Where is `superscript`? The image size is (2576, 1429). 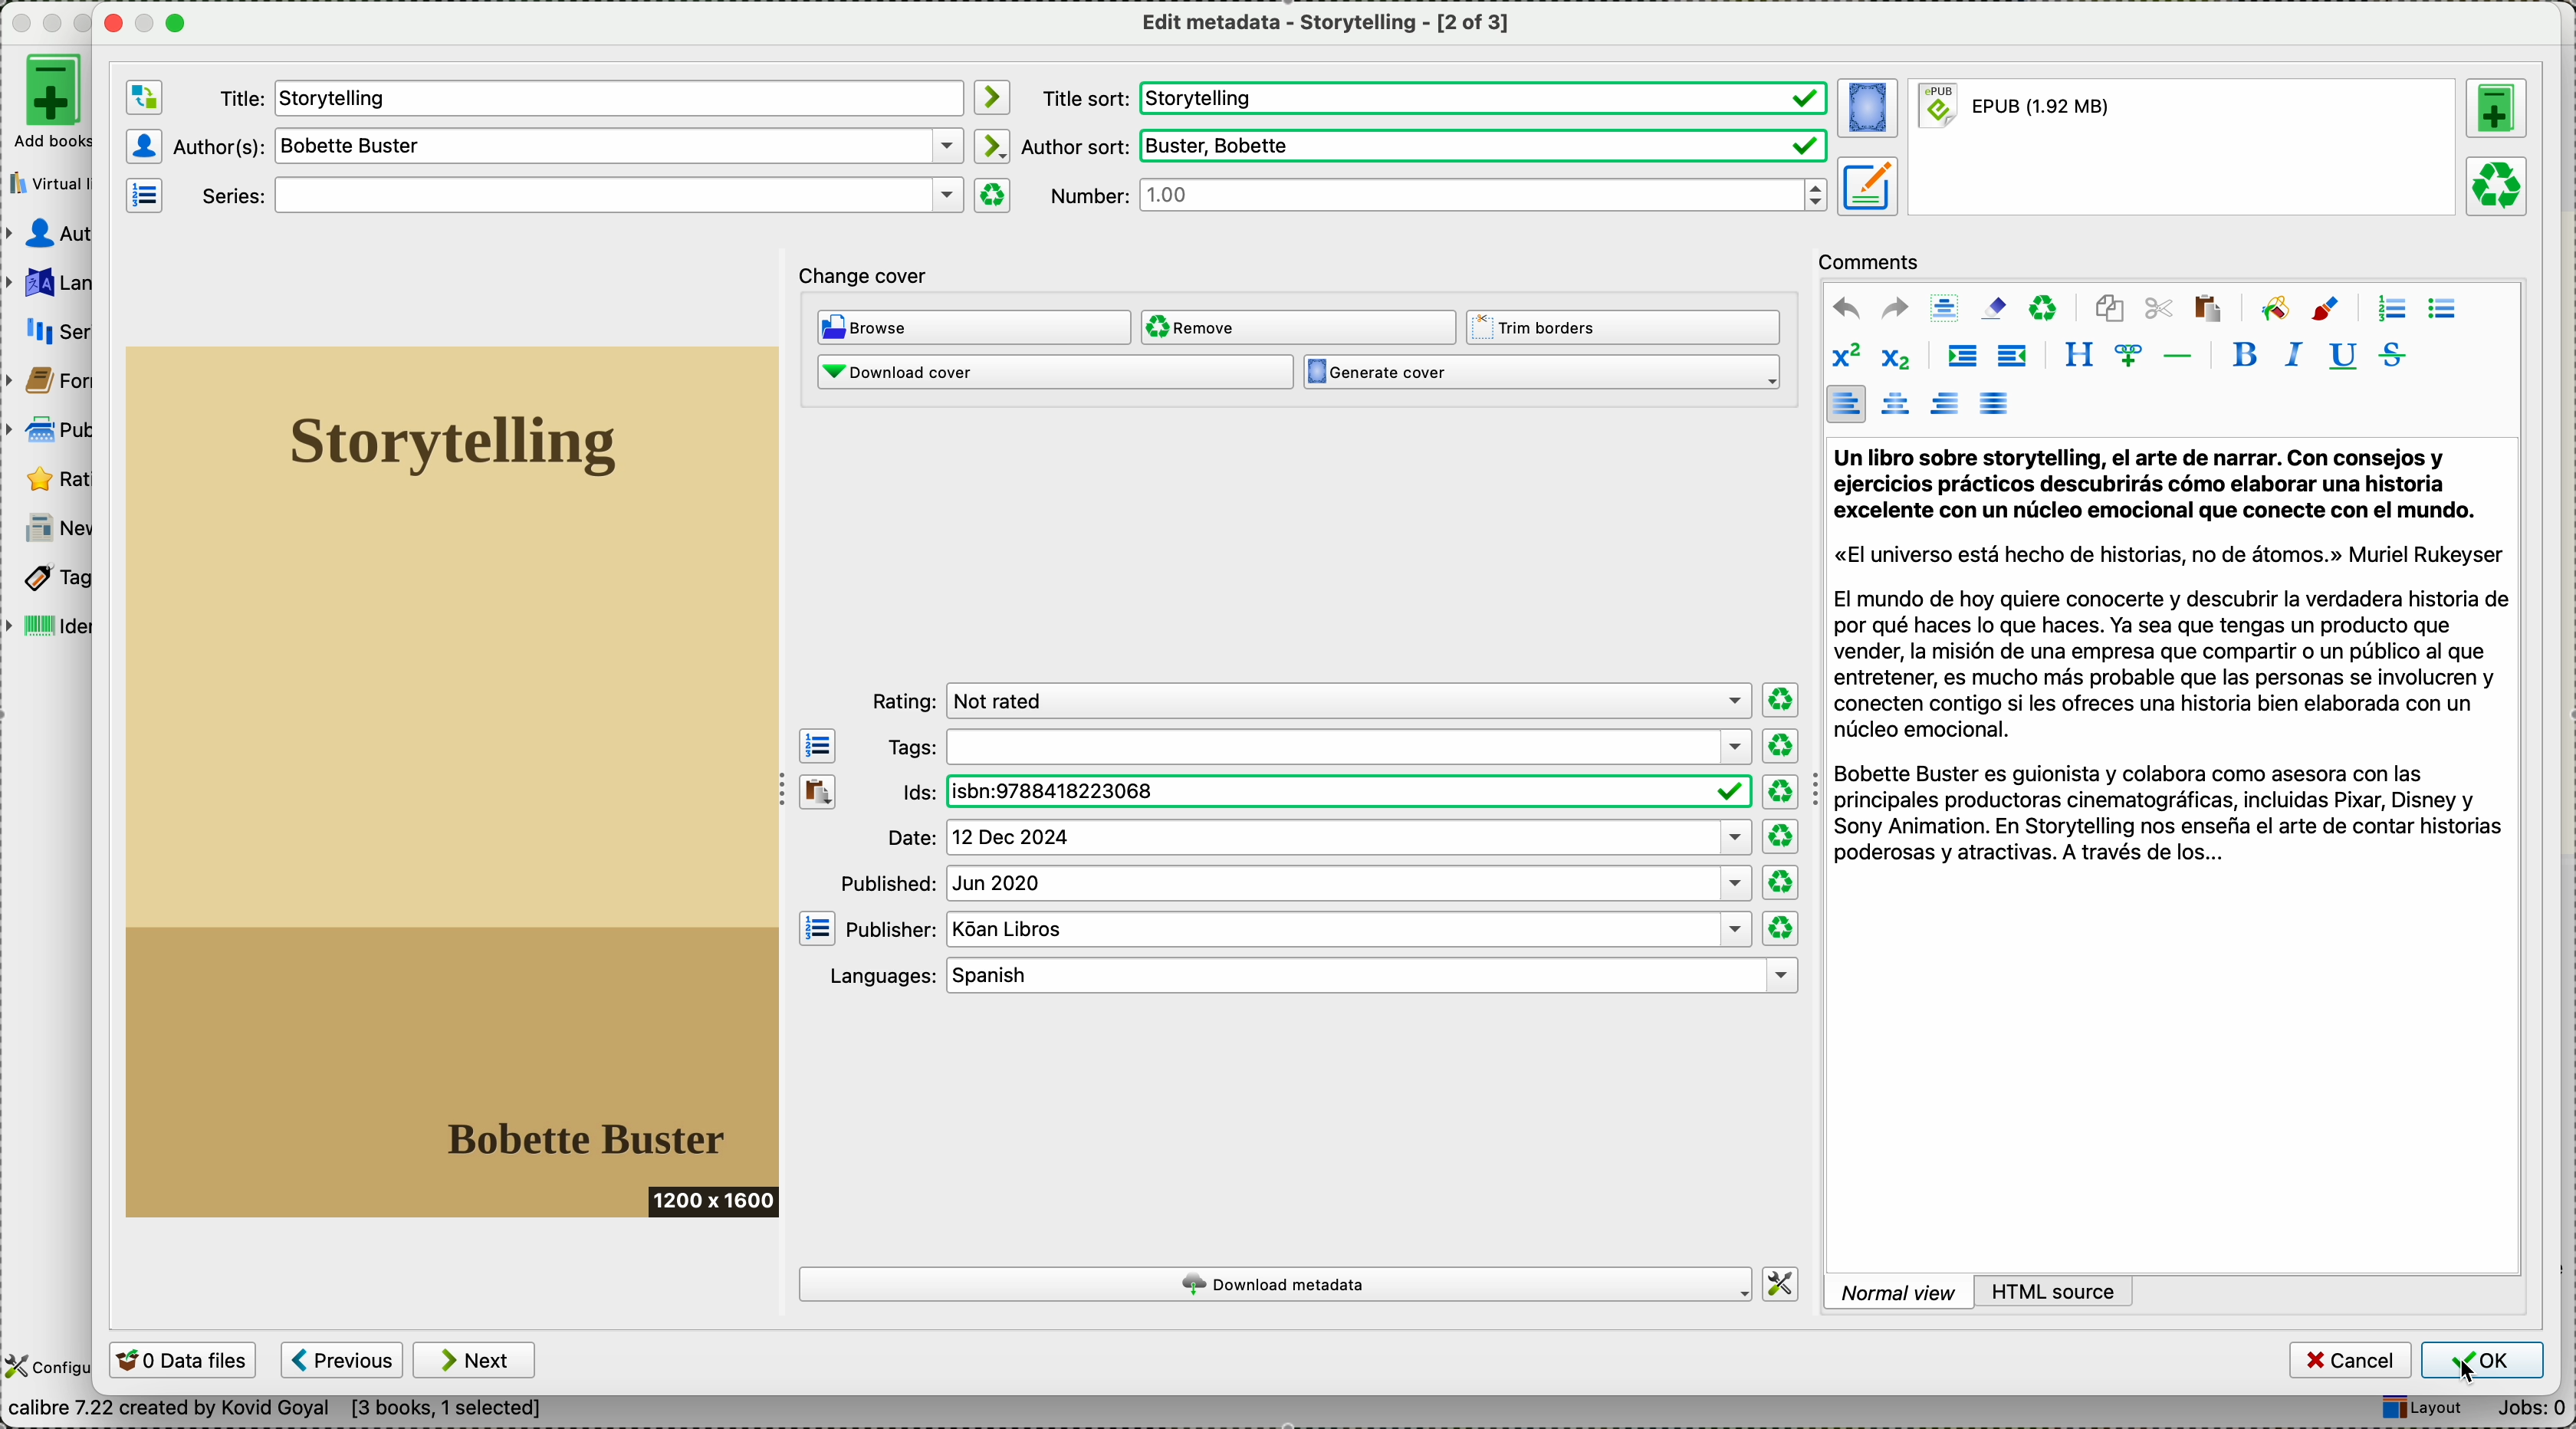 superscript is located at coordinates (1849, 356).